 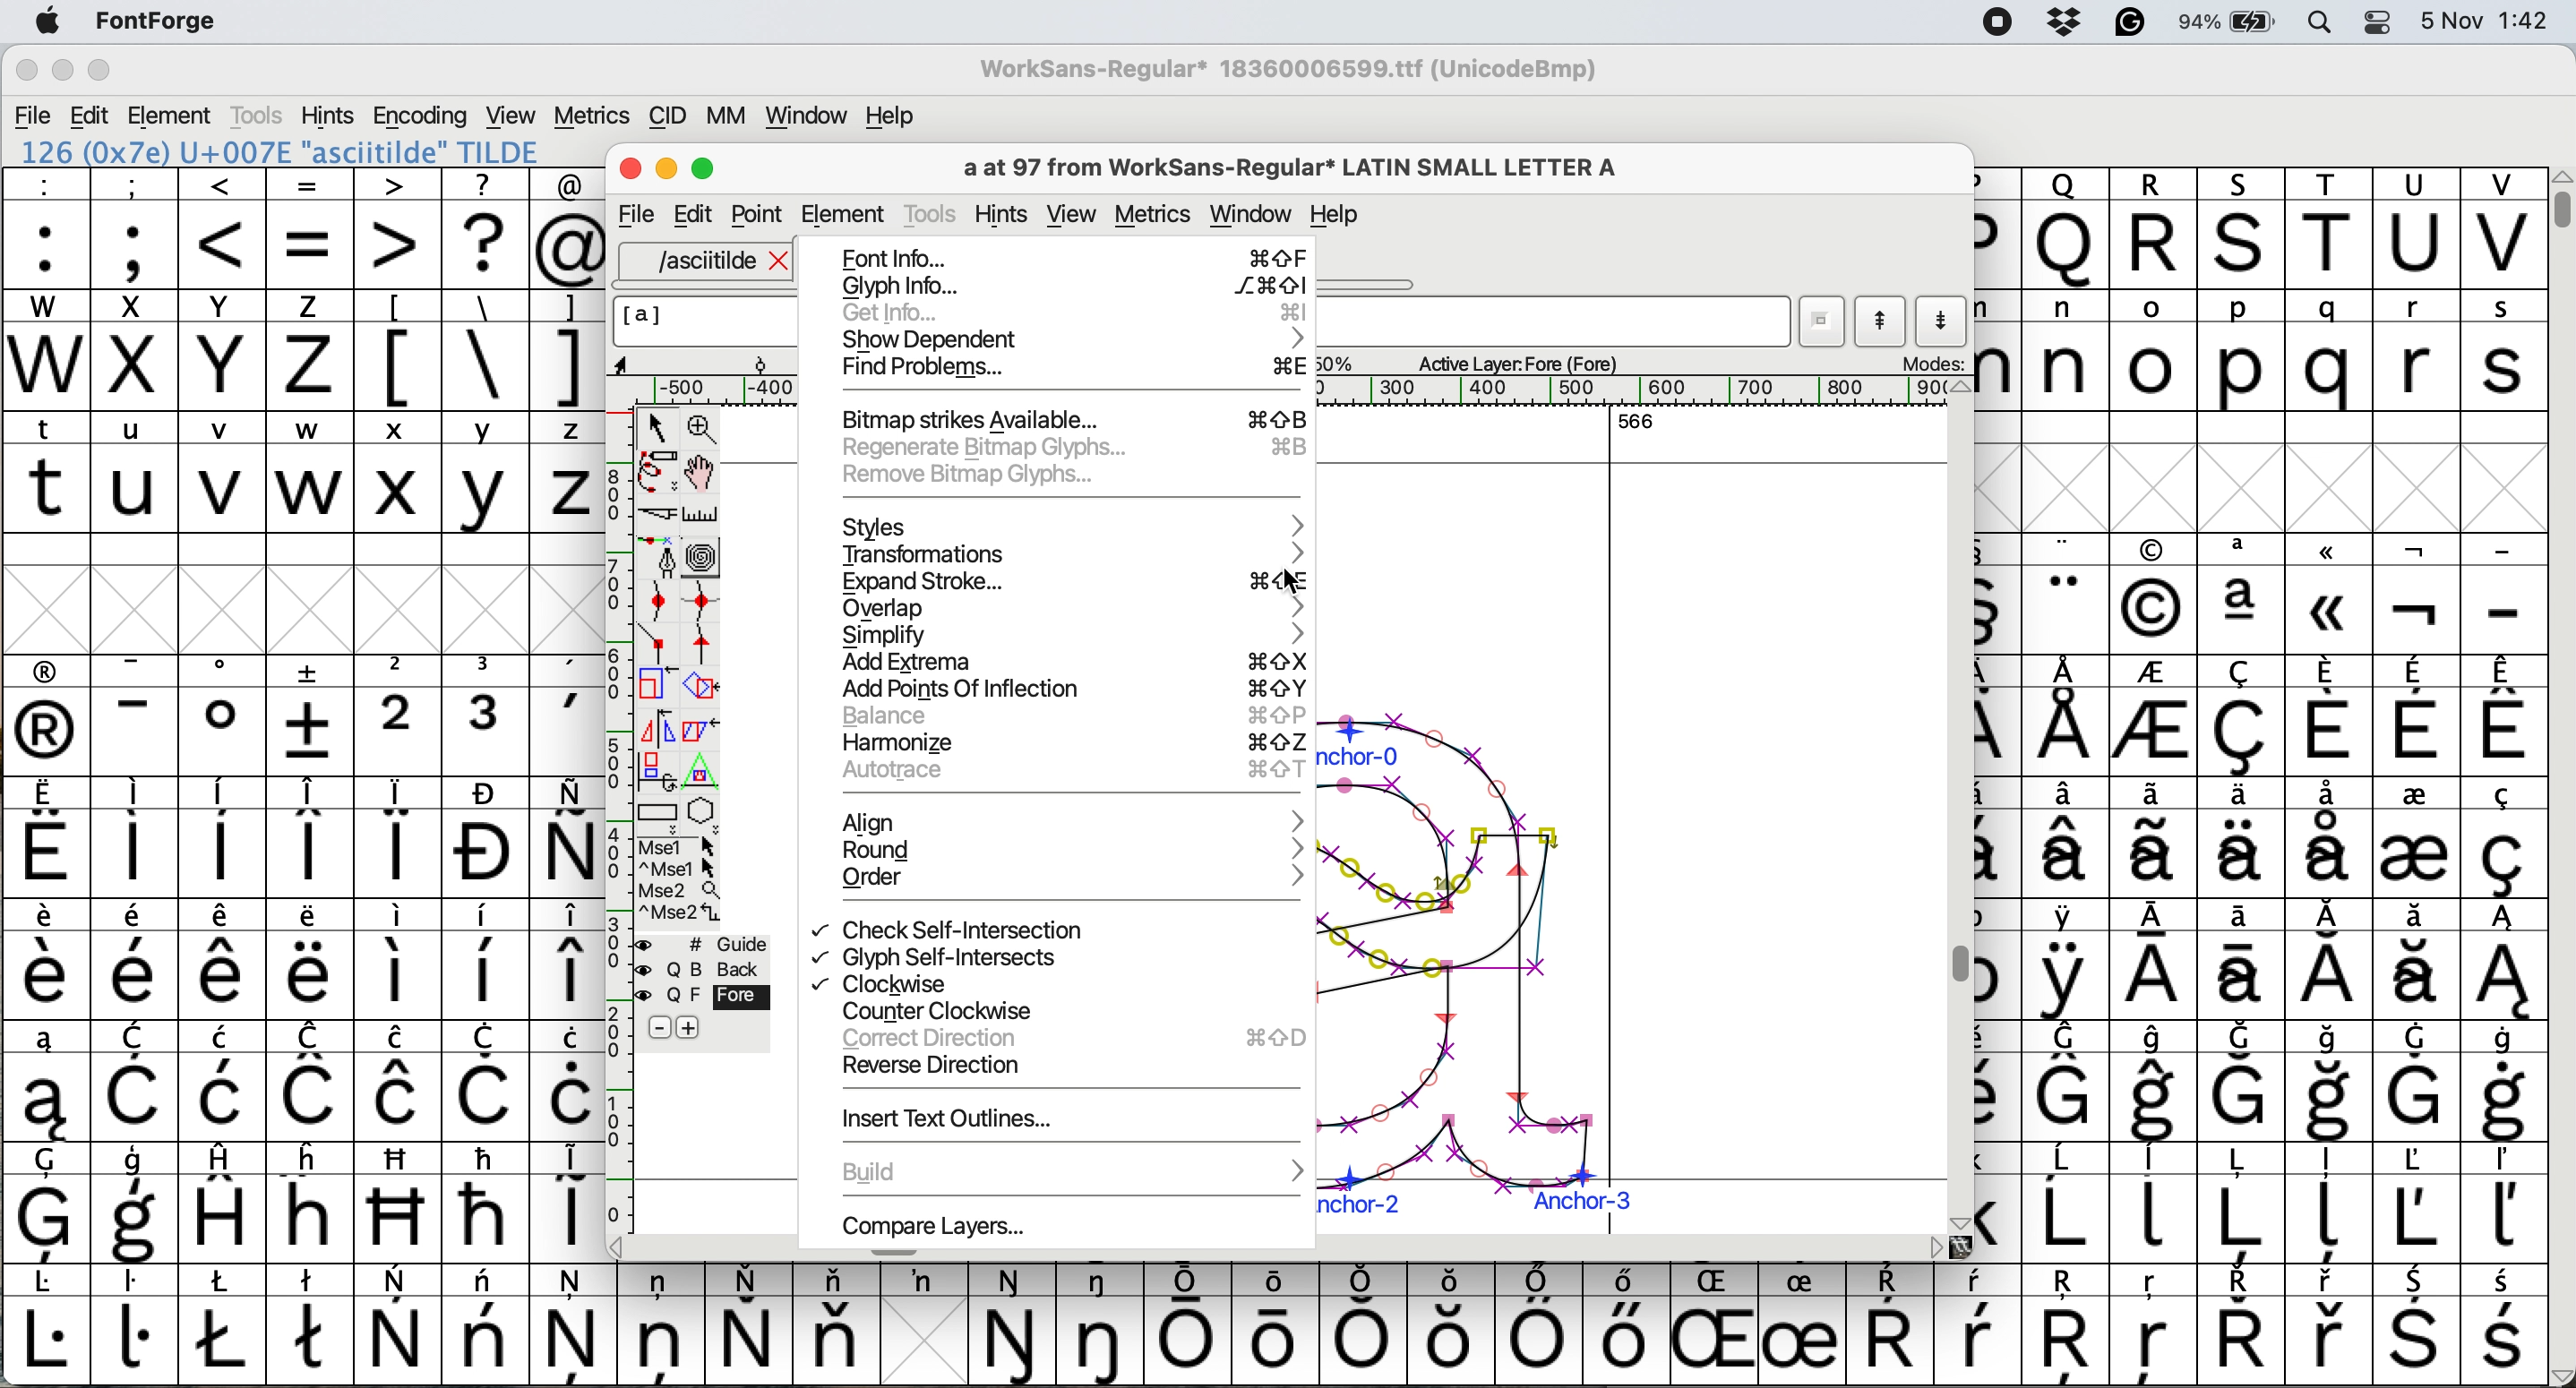 I want to click on compare layers, so click(x=967, y=1223).